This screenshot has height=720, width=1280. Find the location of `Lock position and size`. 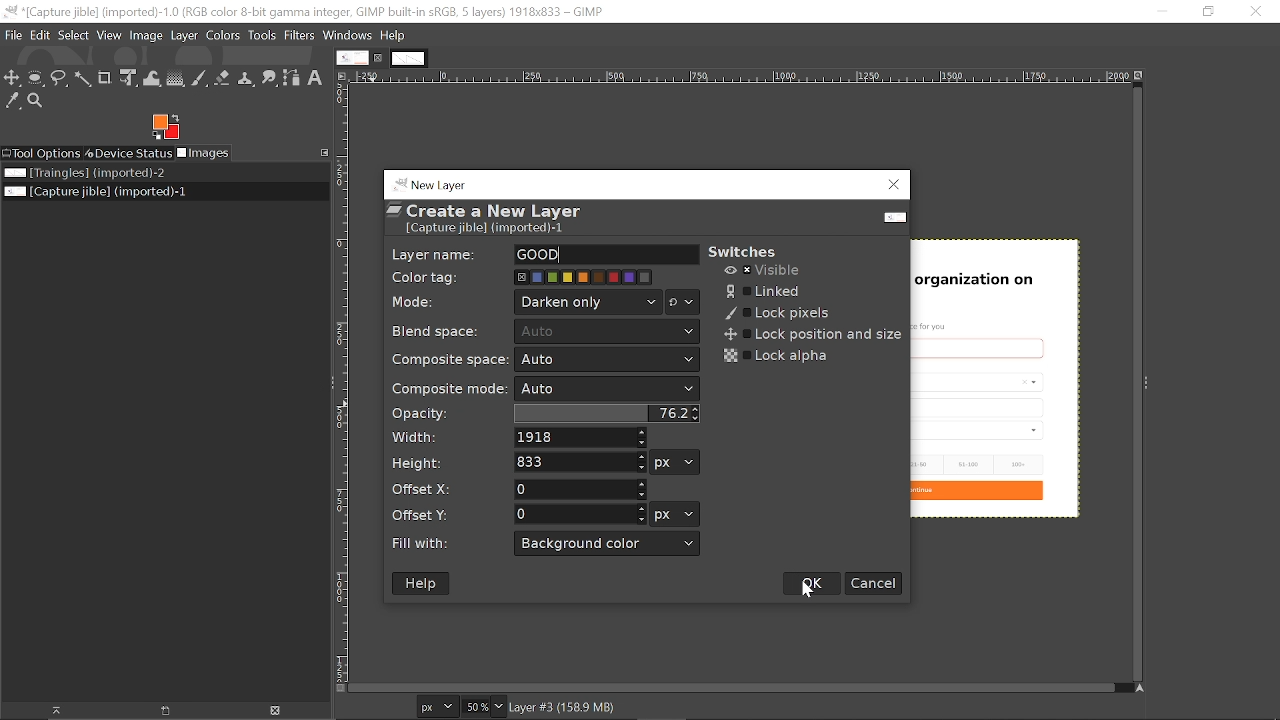

Lock position and size is located at coordinates (811, 336).